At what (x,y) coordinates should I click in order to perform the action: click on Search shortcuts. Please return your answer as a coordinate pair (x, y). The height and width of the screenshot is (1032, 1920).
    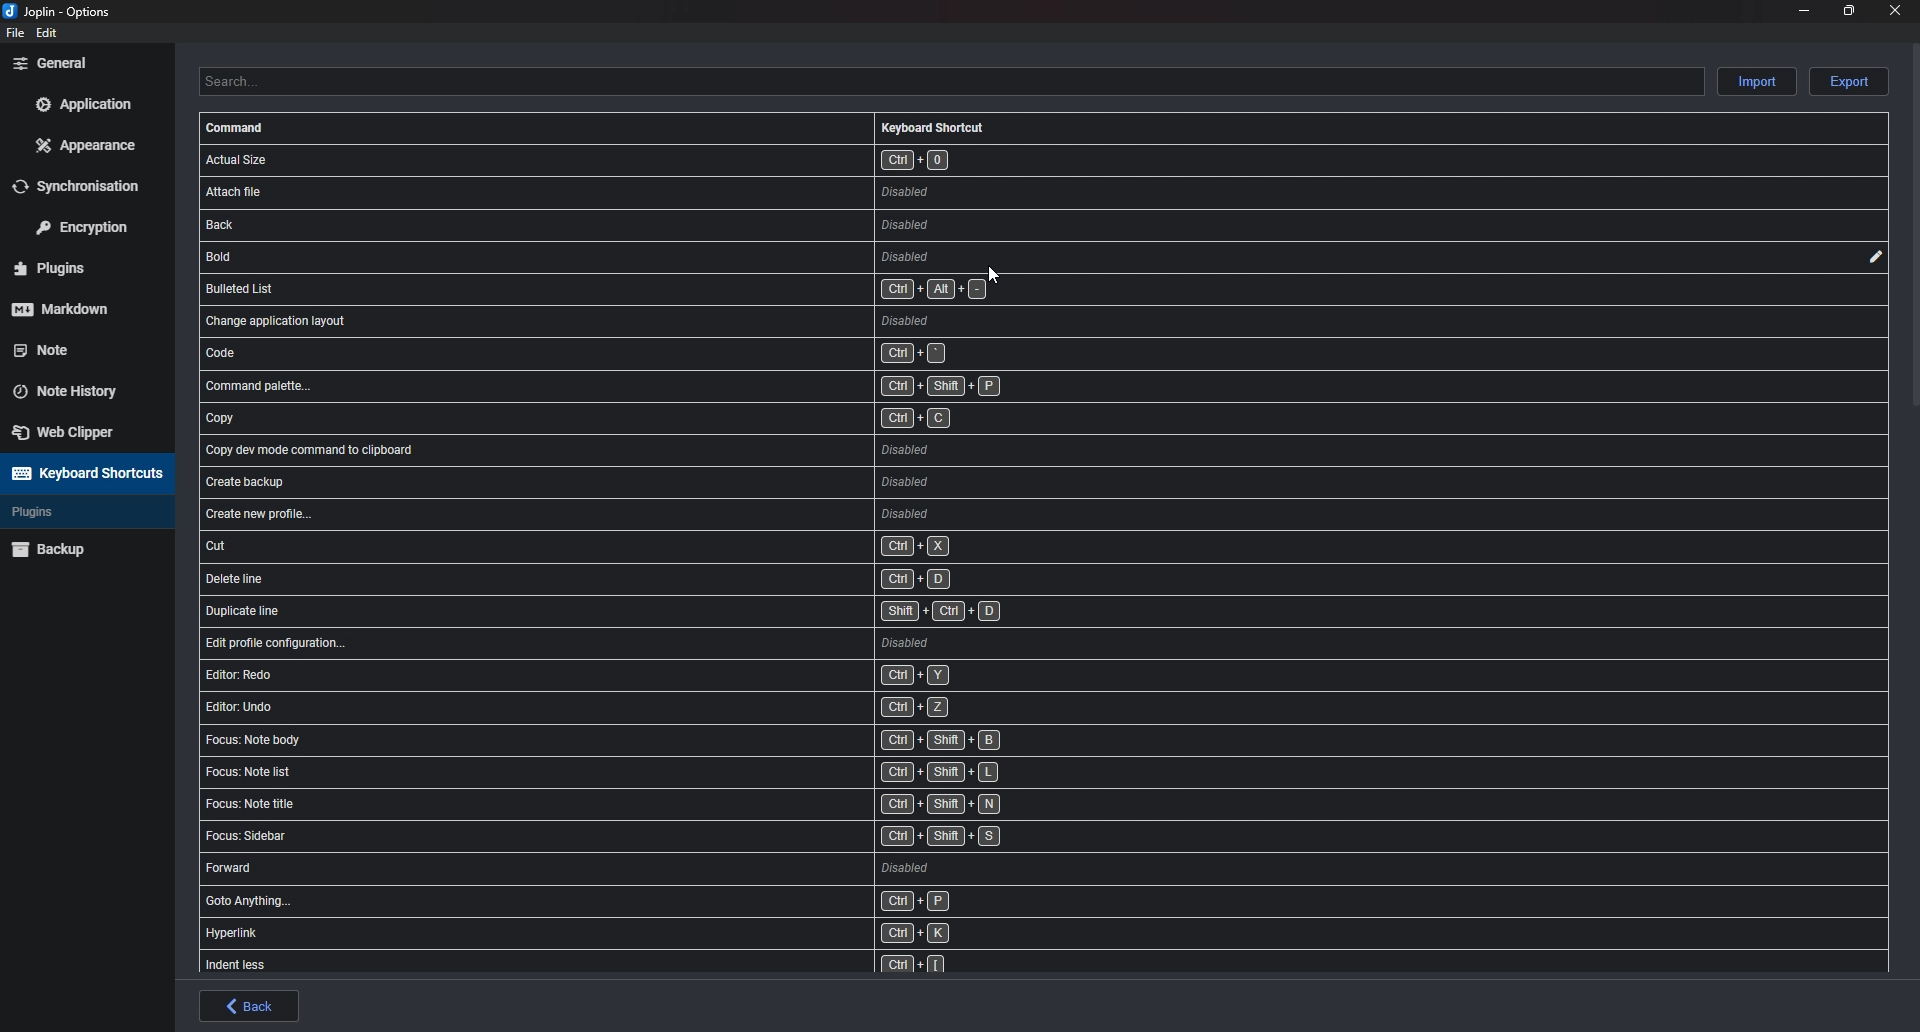
    Looking at the image, I should click on (950, 81).